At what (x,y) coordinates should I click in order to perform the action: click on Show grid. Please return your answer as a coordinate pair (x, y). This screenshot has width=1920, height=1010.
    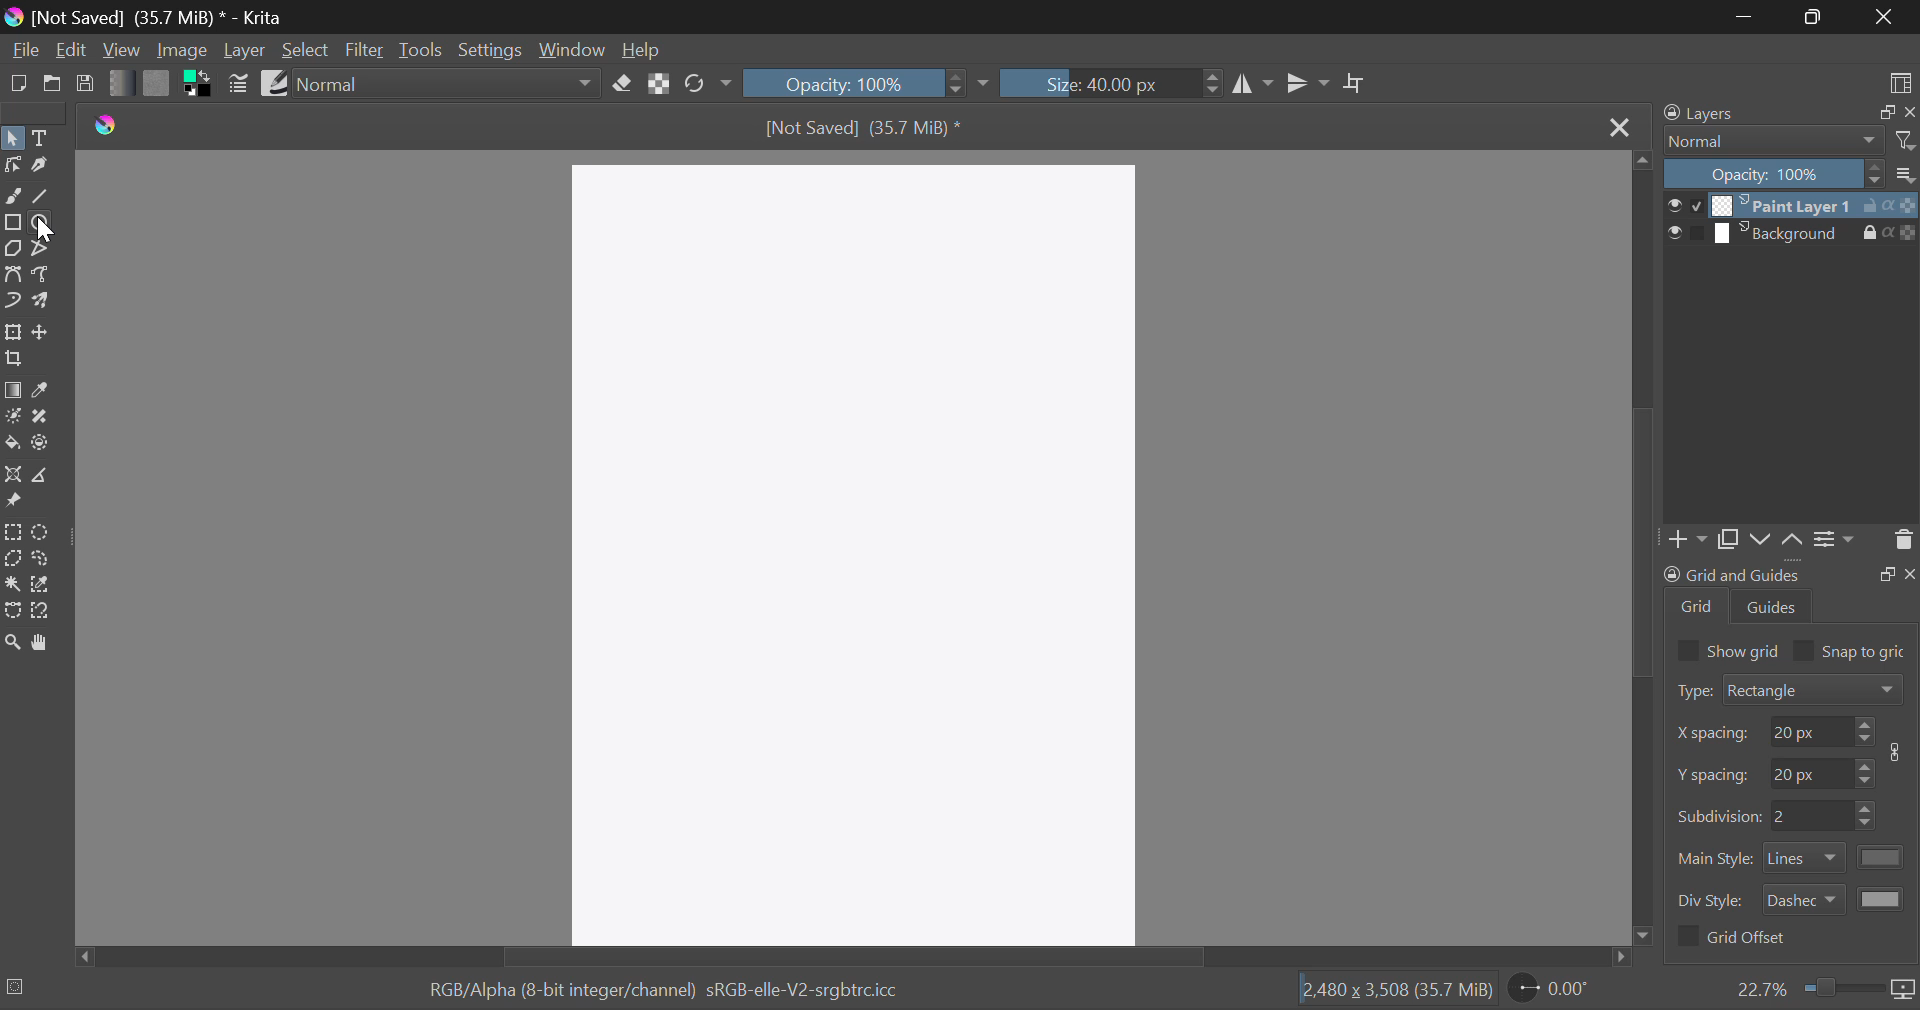
    Looking at the image, I should click on (1727, 649).